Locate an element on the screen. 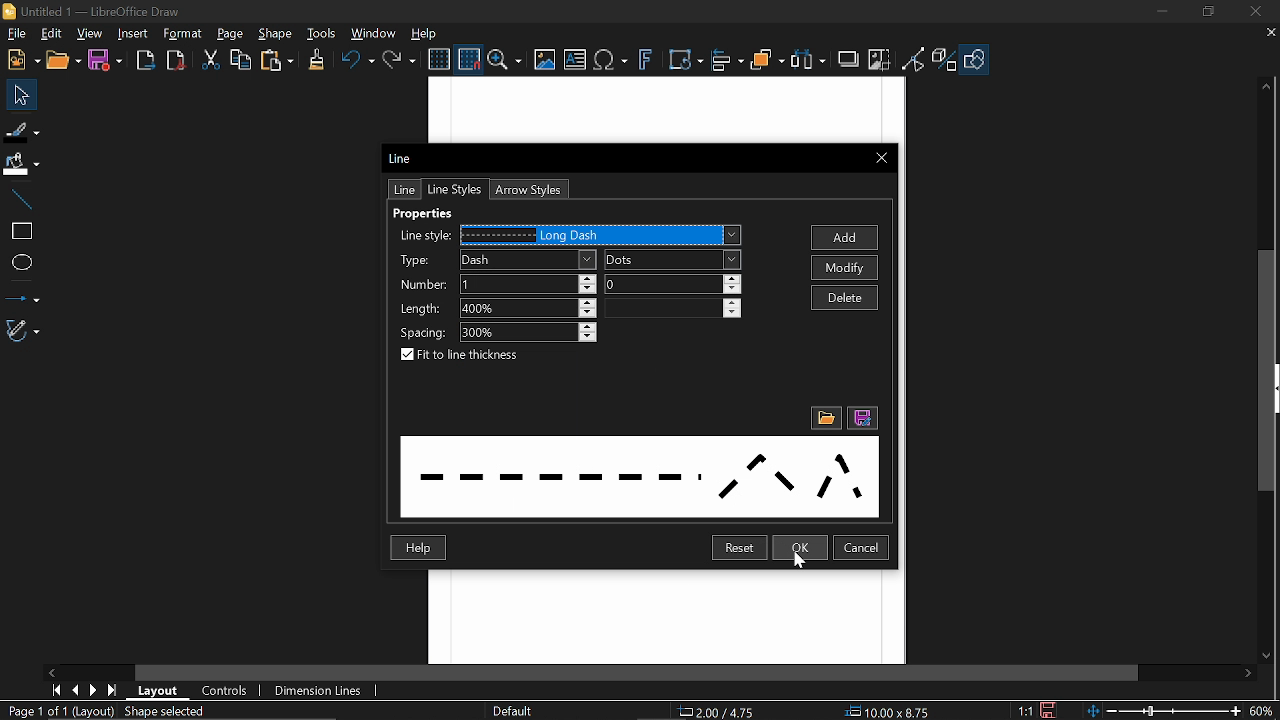 This screenshot has height=720, width=1280. Arrange is located at coordinates (768, 60).